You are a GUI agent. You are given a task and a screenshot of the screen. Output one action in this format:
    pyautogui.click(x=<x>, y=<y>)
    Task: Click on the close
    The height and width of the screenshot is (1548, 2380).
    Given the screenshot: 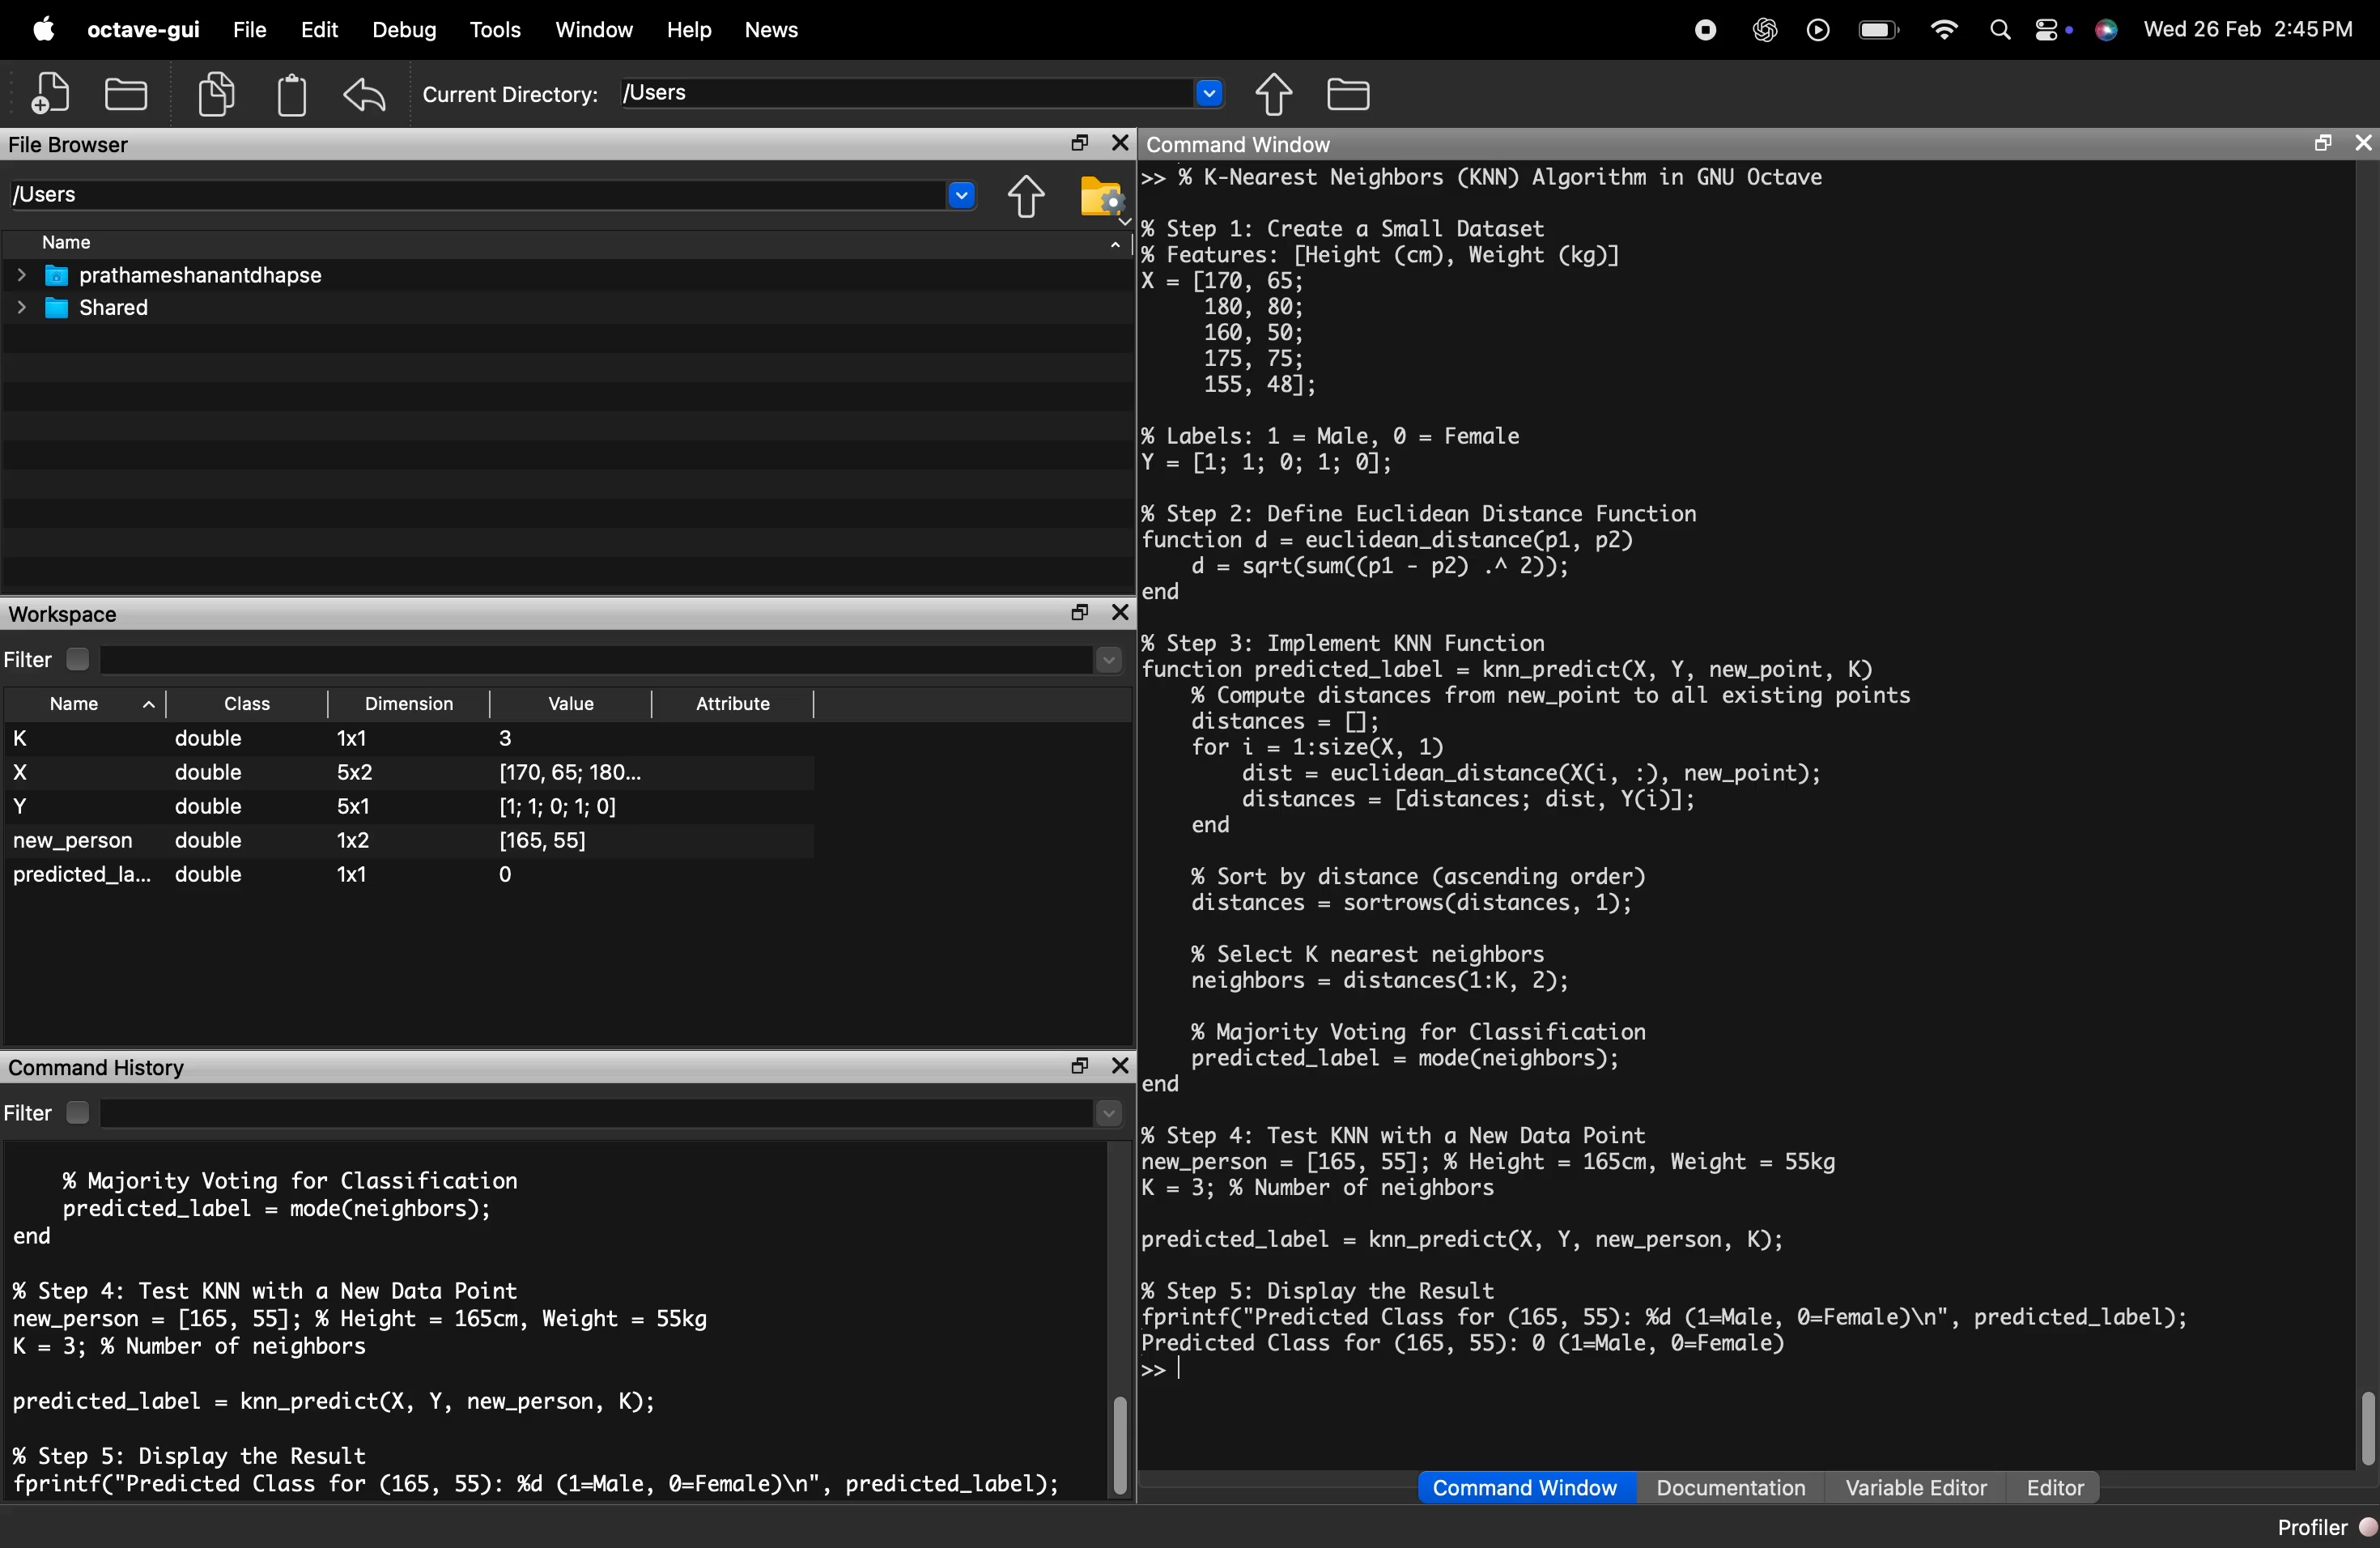 What is the action you would take?
    pyautogui.click(x=1118, y=143)
    